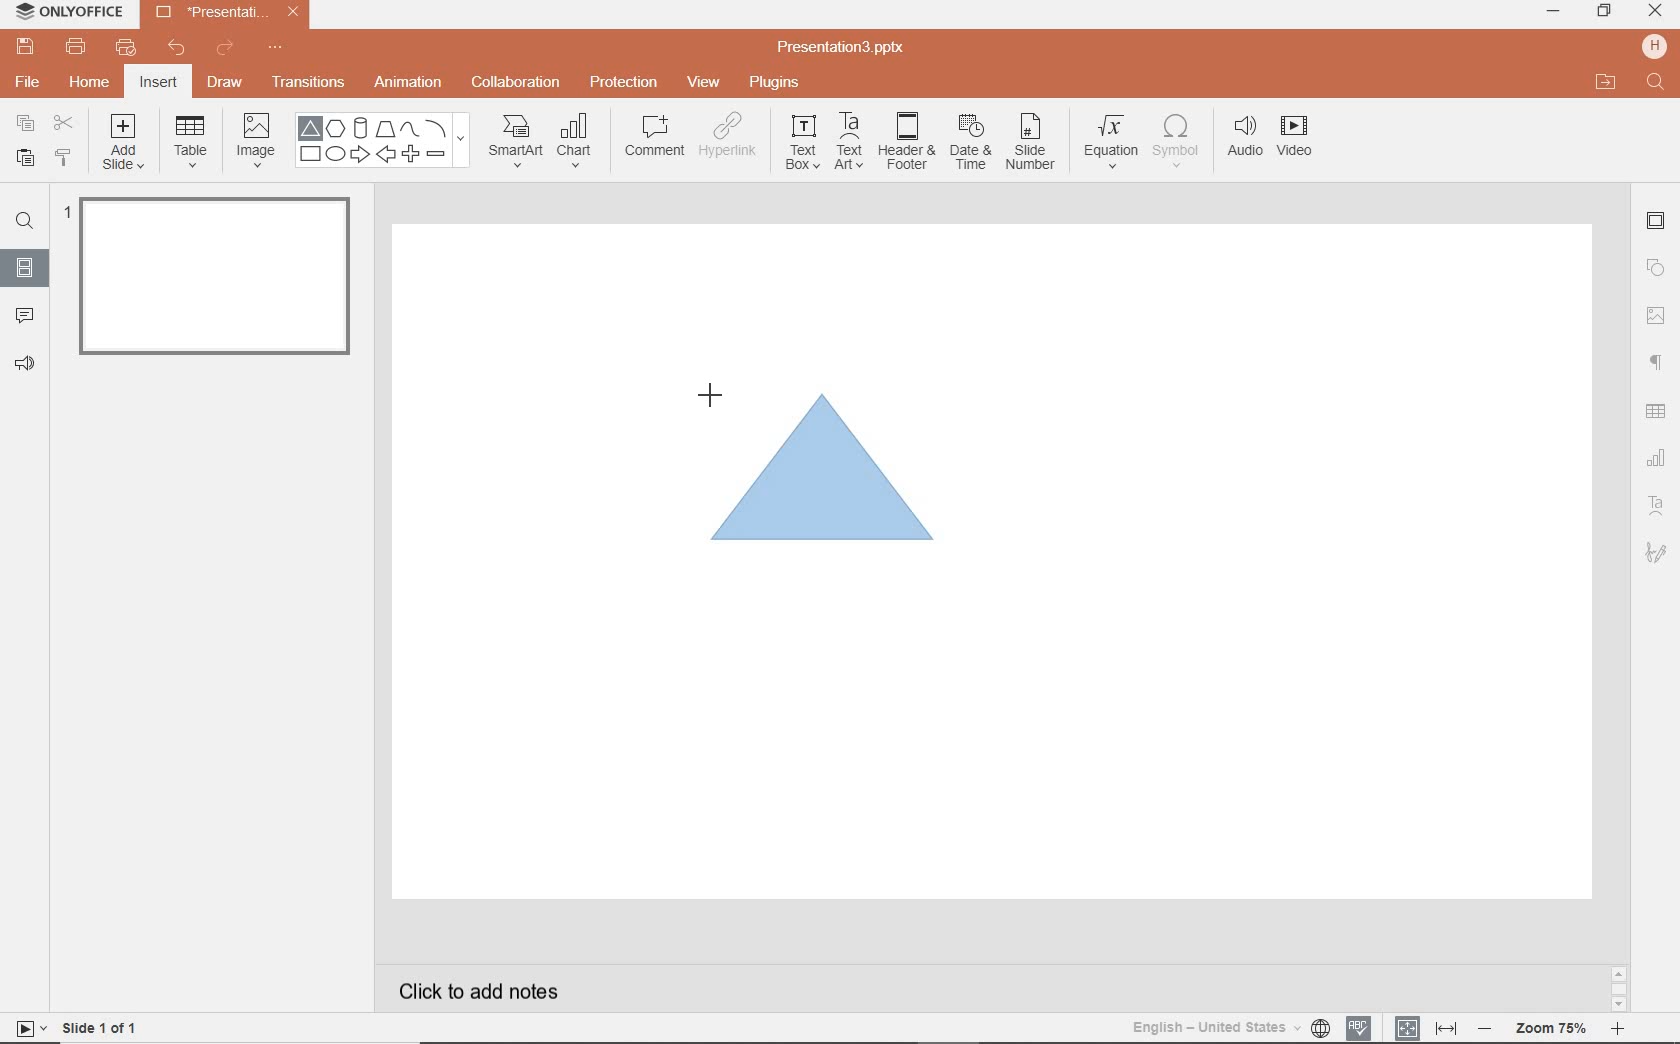 The height and width of the screenshot is (1044, 1680). I want to click on VIEW, so click(705, 84).